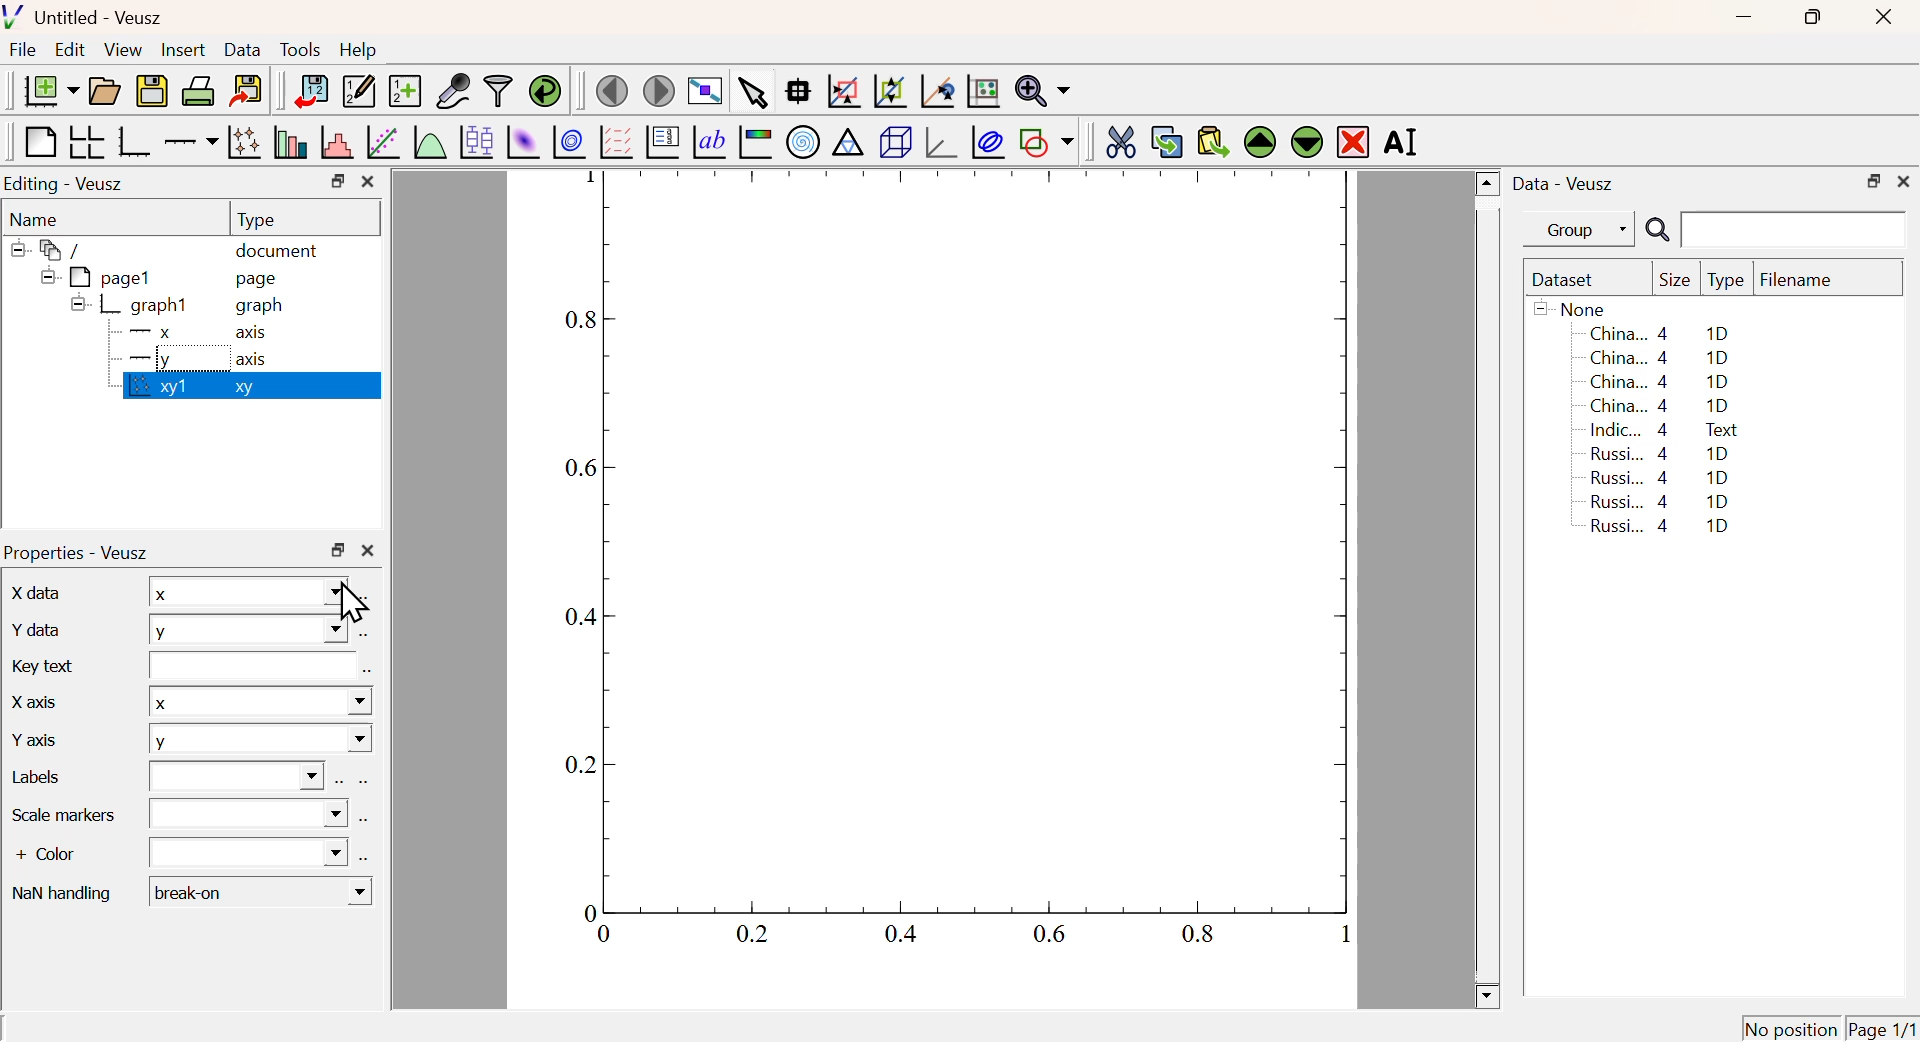  Describe the element at coordinates (1664, 528) in the screenshot. I see `Russi... 4 1D` at that location.